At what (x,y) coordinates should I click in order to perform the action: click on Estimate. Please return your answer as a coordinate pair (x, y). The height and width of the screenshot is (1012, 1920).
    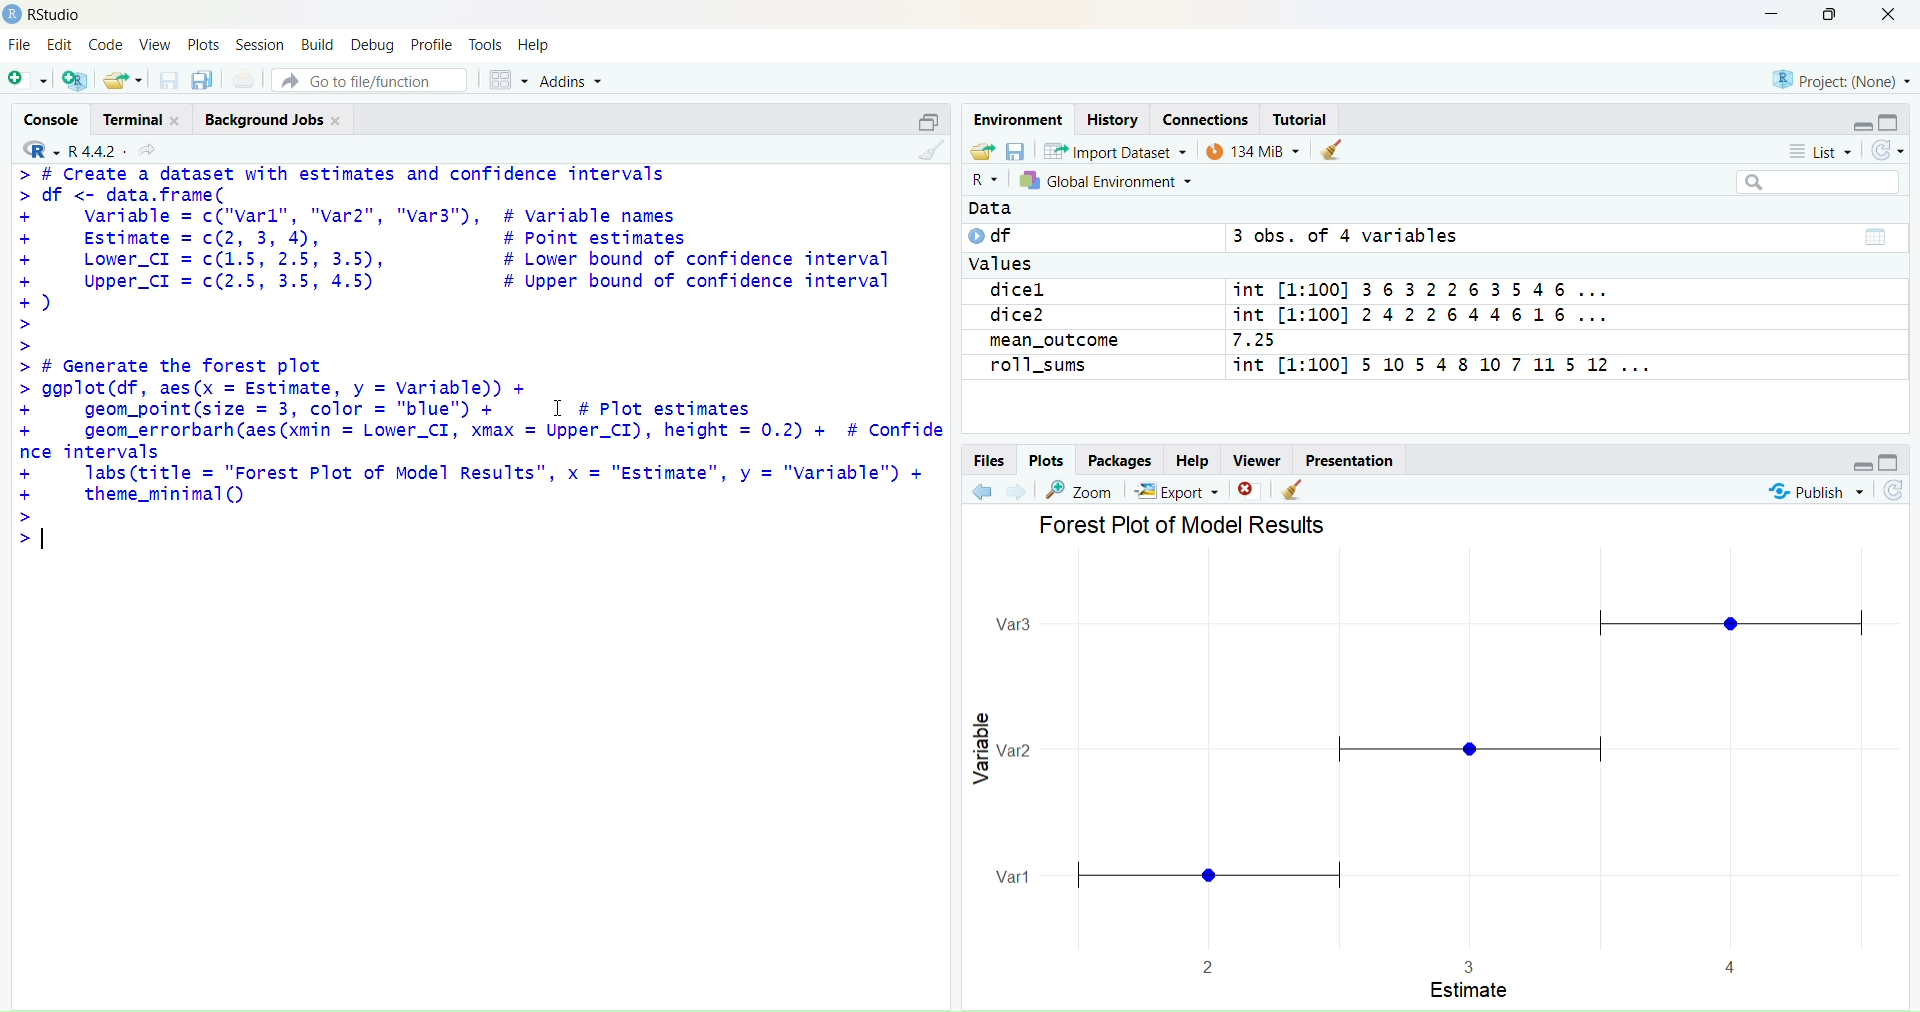
    Looking at the image, I should click on (1471, 991).